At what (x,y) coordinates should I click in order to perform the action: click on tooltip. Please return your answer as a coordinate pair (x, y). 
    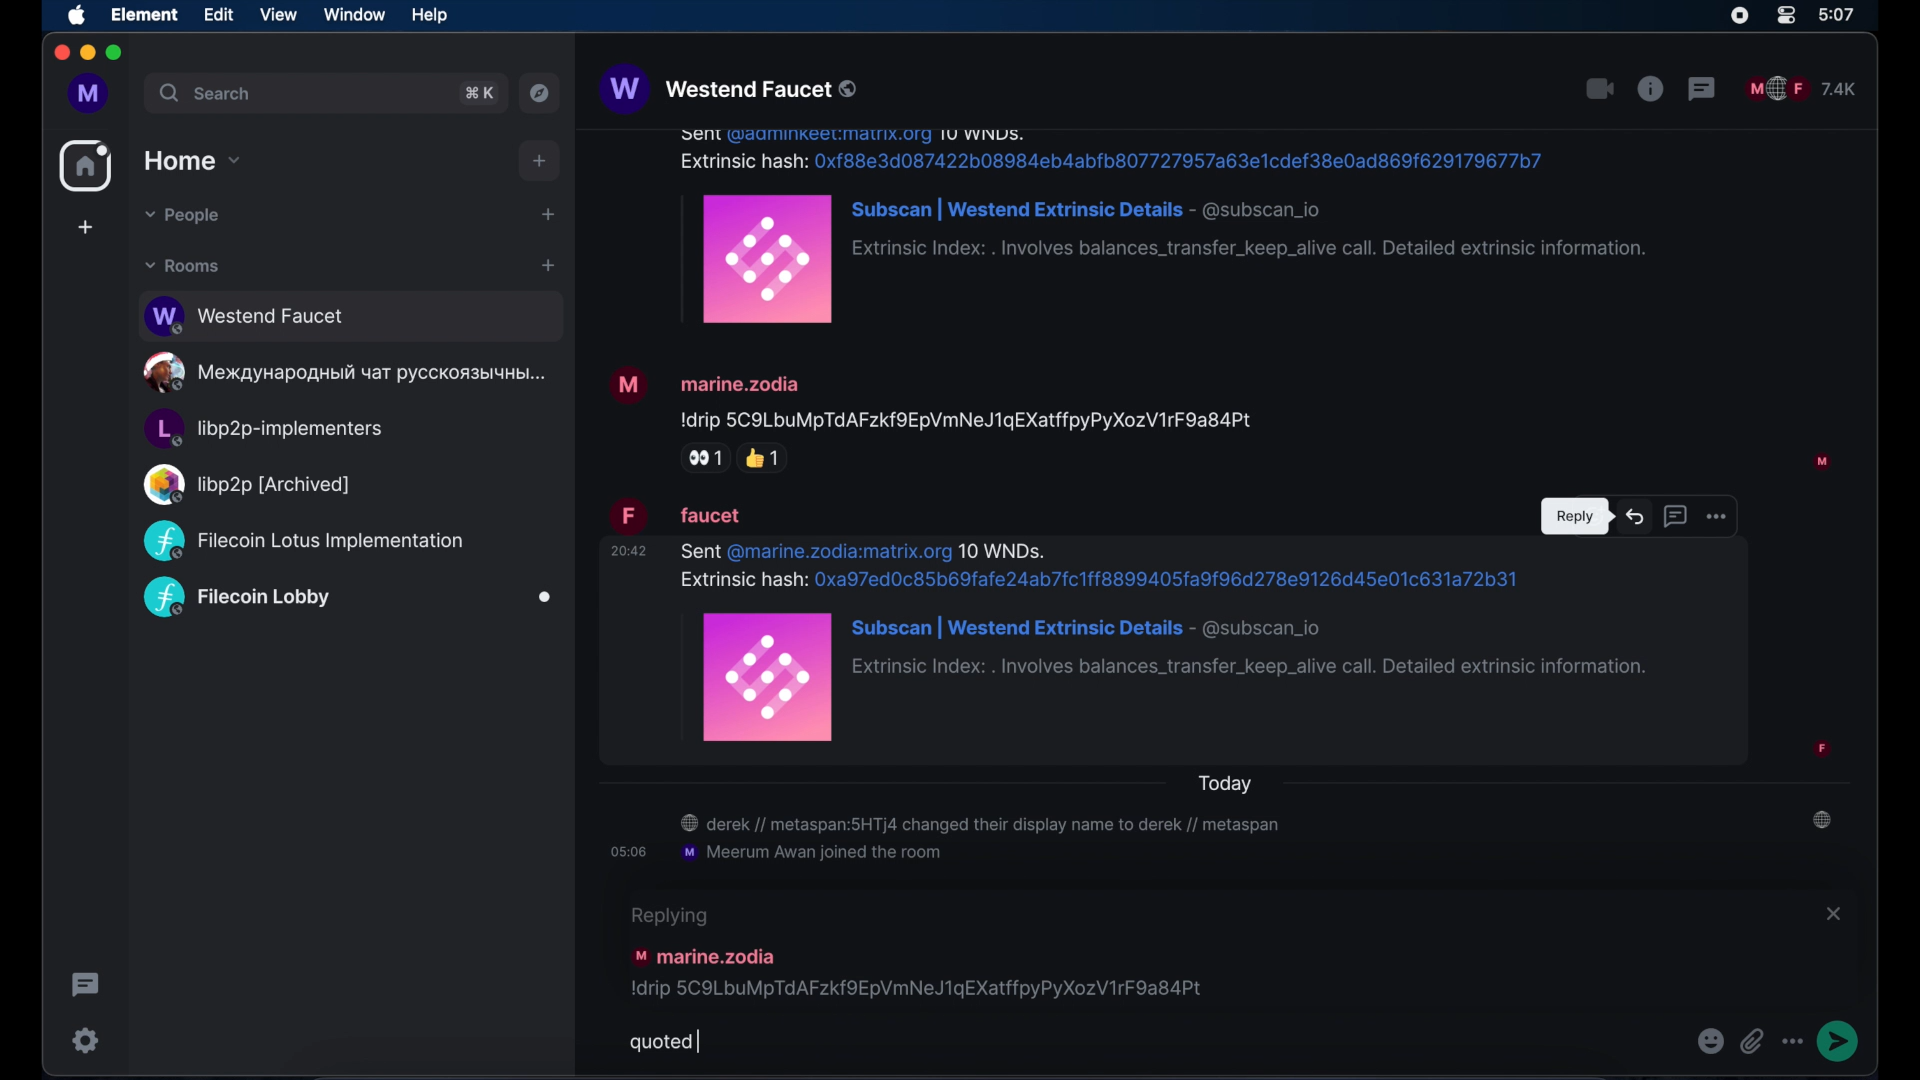
    Looking at the image, I should click on (1574, 518).